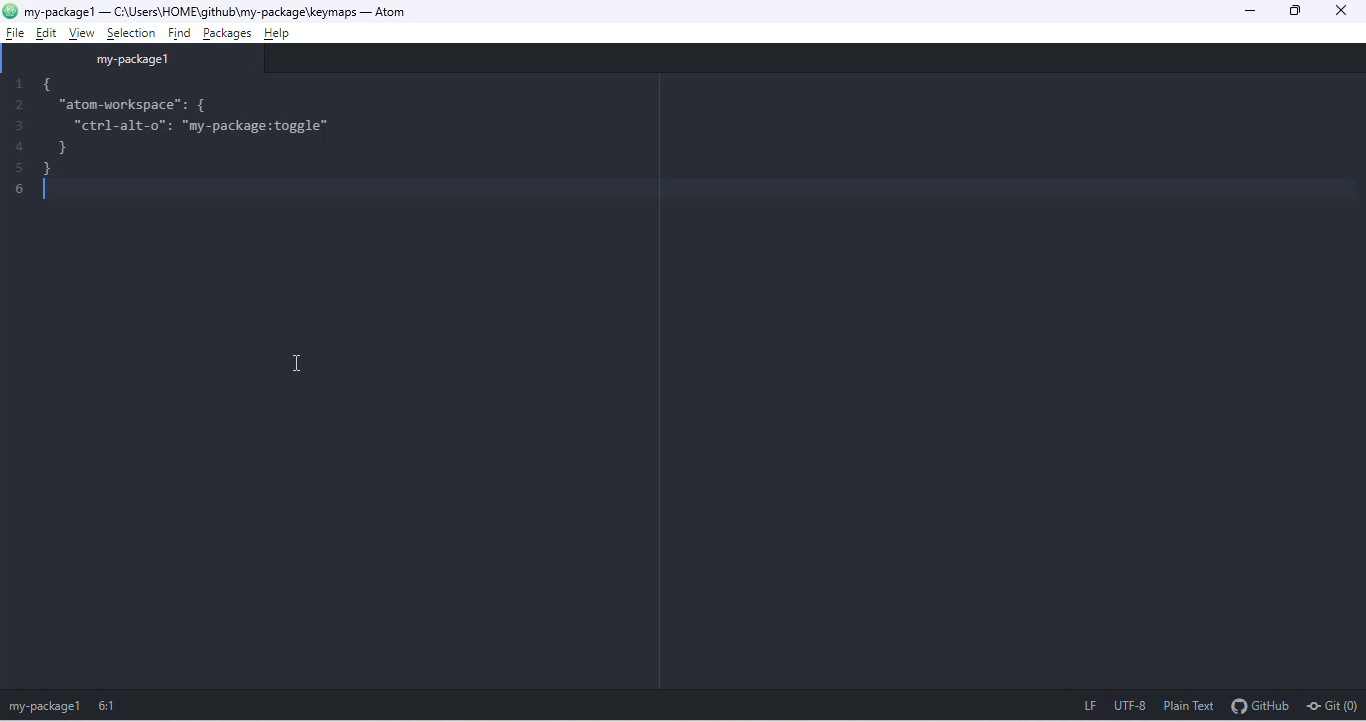  Describe the element at coordinates (1253, 10) in the screenshot. I see `minimize` at that location.